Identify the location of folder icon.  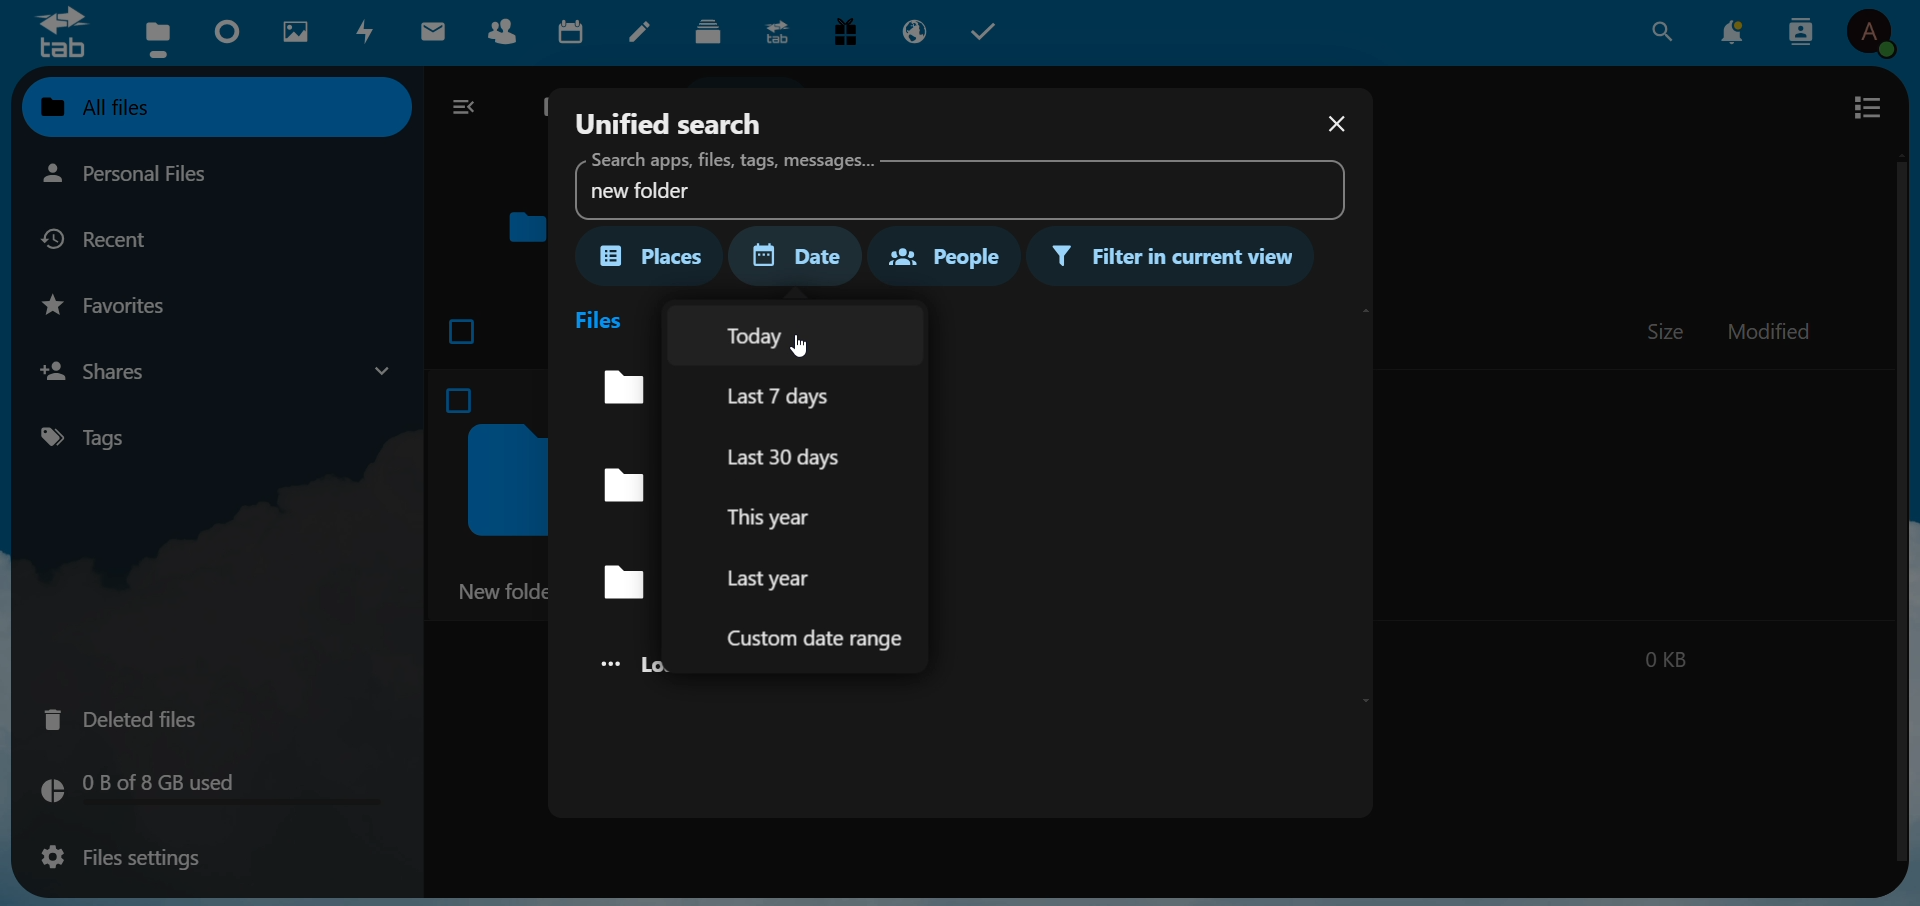
(527, 226).